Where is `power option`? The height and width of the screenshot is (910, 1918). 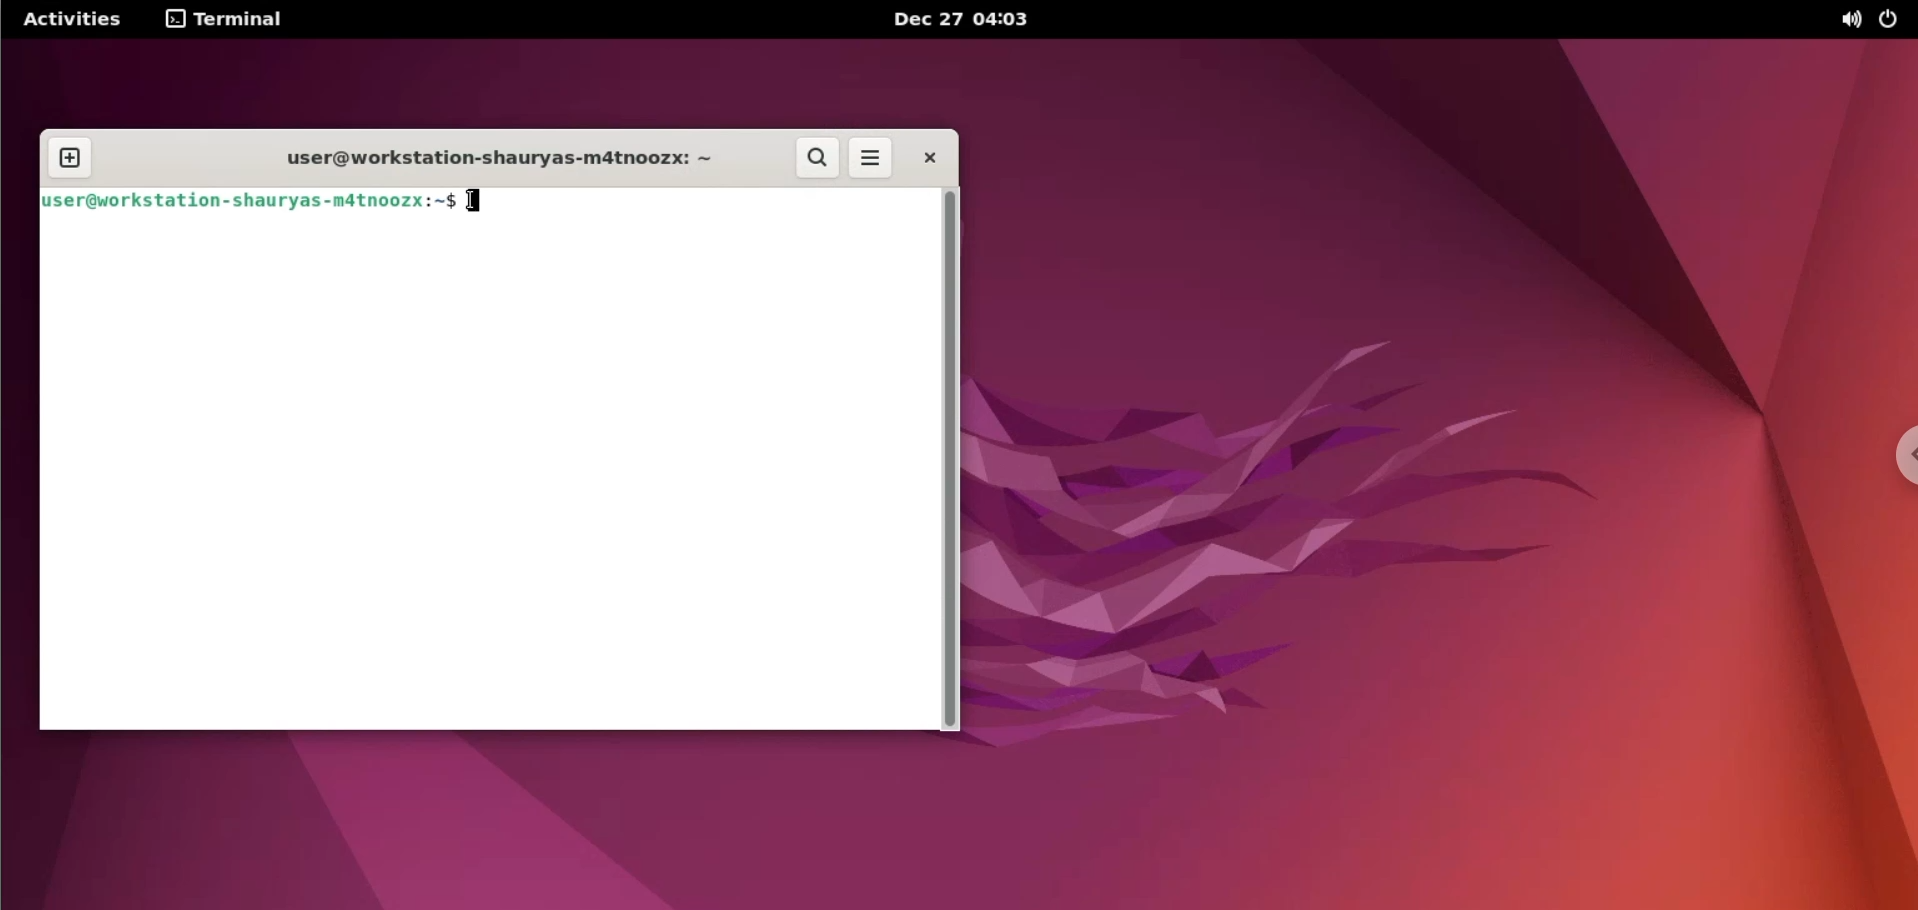 power option is located at coordinates (1893, 19).